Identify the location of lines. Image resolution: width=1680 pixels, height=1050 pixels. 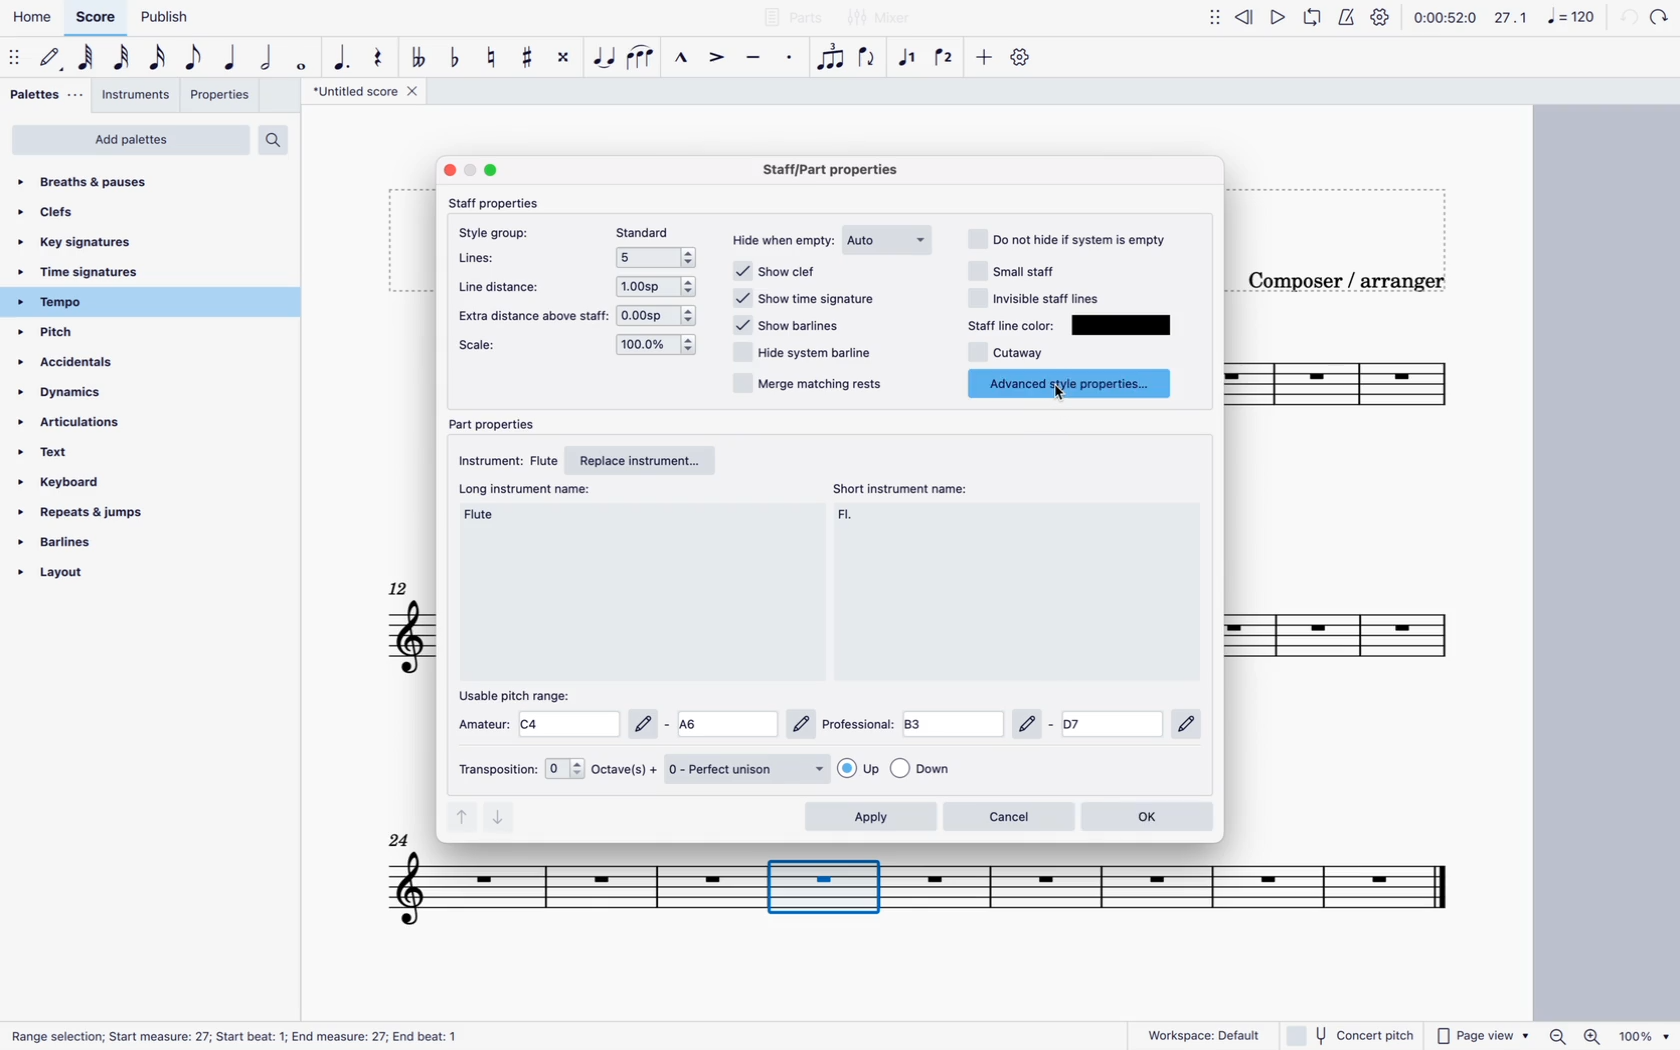
(491, 258).